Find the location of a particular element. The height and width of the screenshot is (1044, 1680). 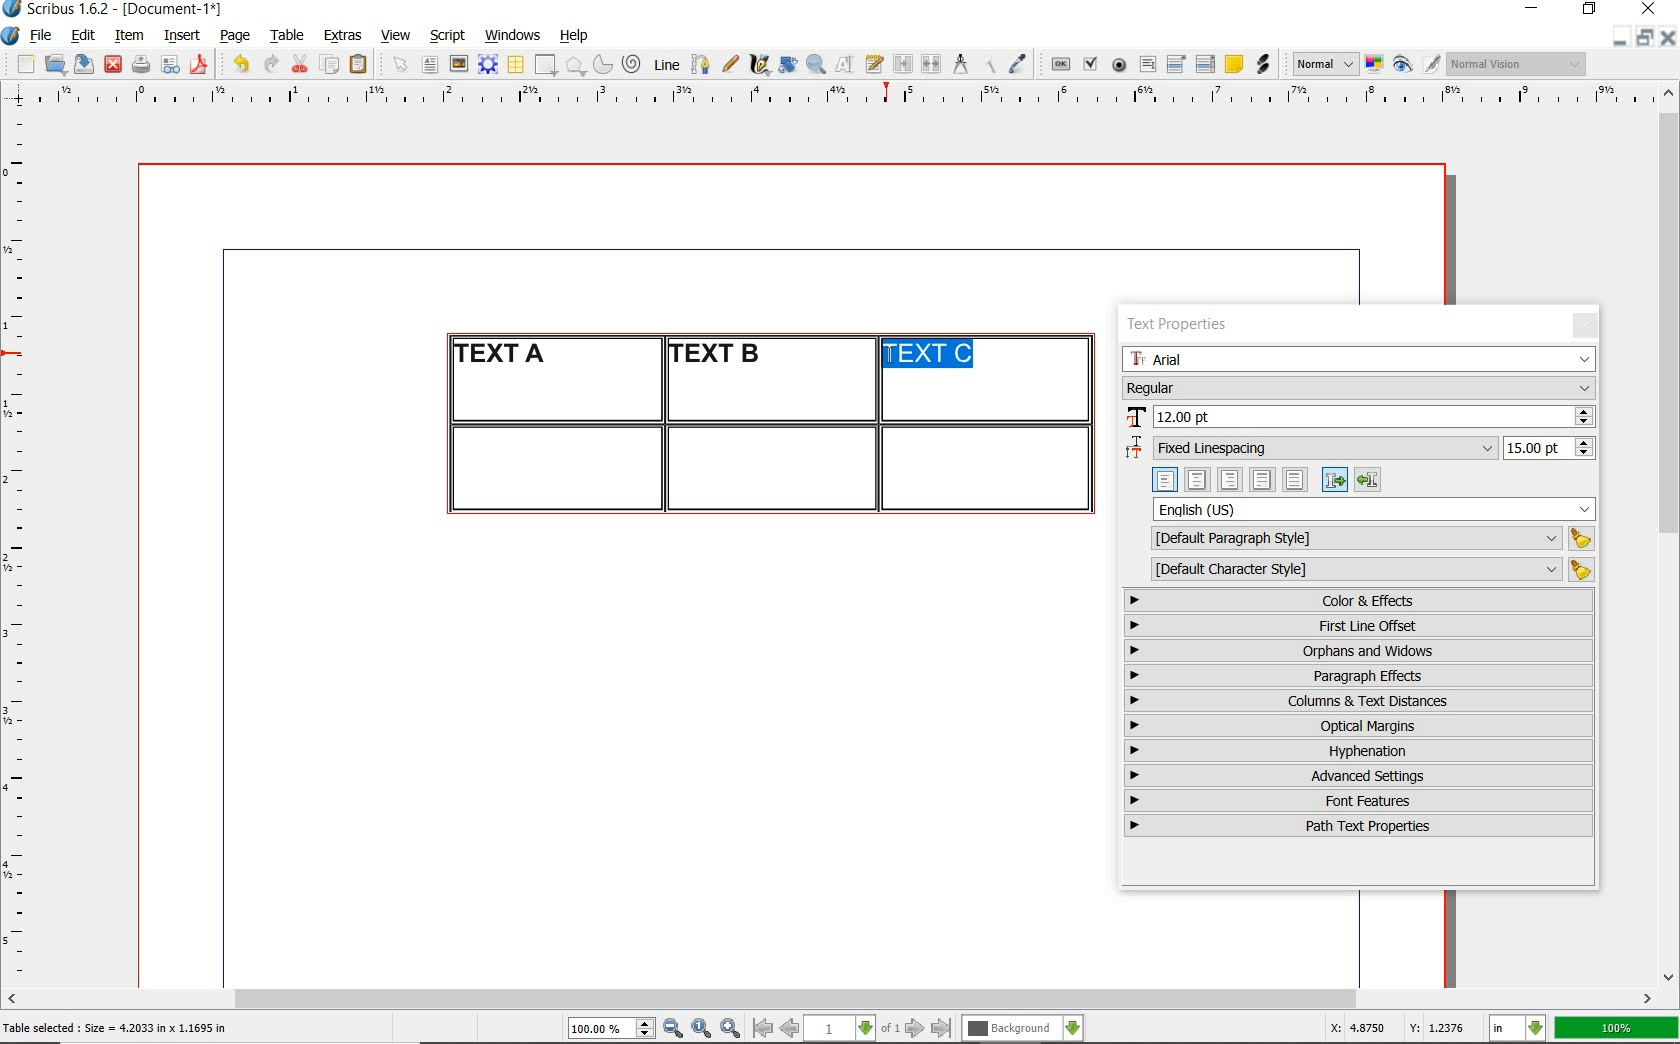

copy is located at coordinates (331, 66).